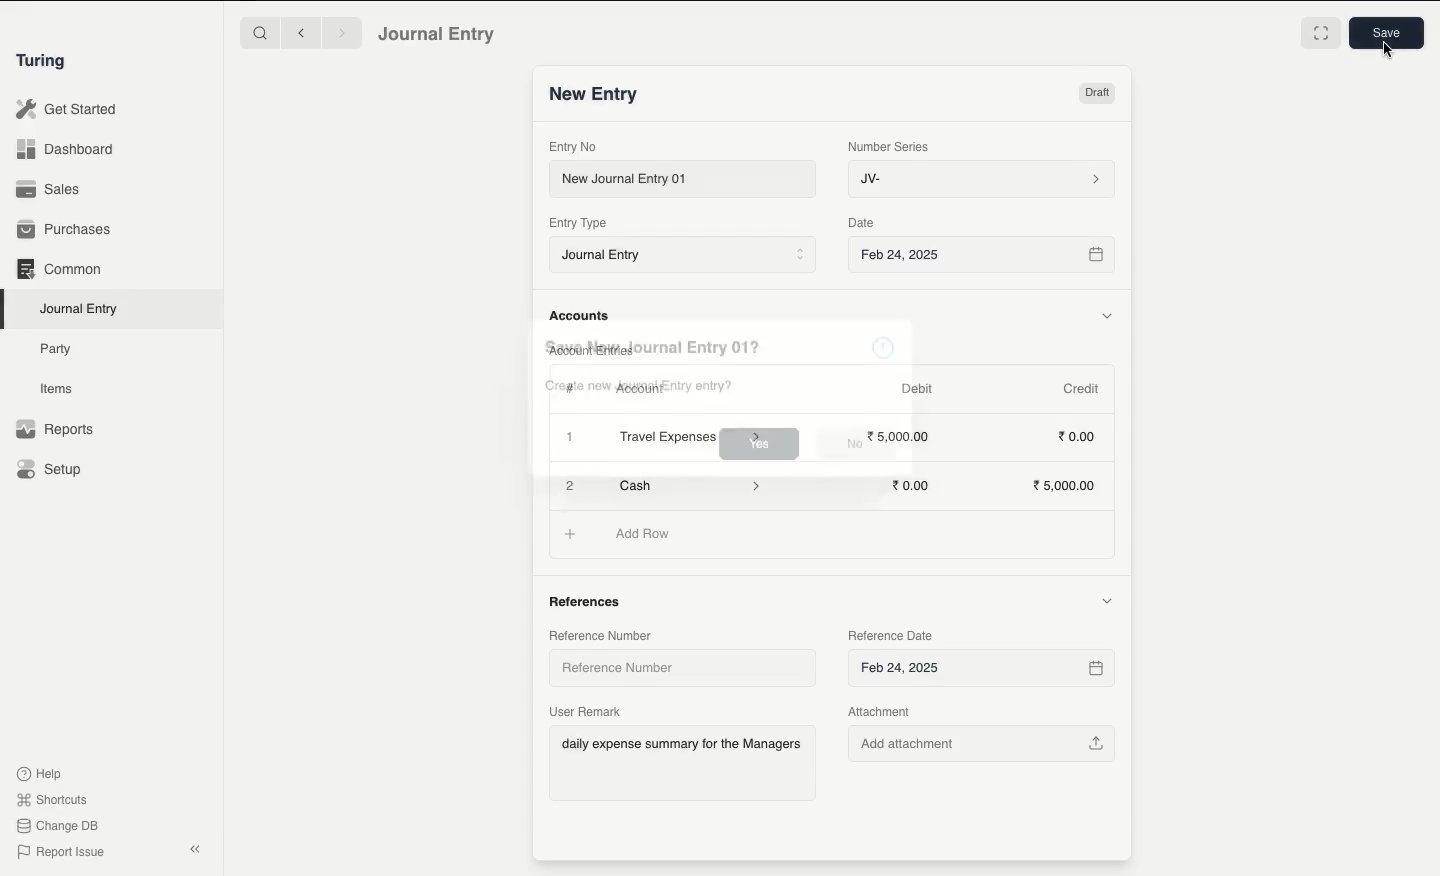 This screenshot has height=876, width=1440. Describe the element at coordinates (670, 666) in the screenshot. I see `Reference Number` at that location.